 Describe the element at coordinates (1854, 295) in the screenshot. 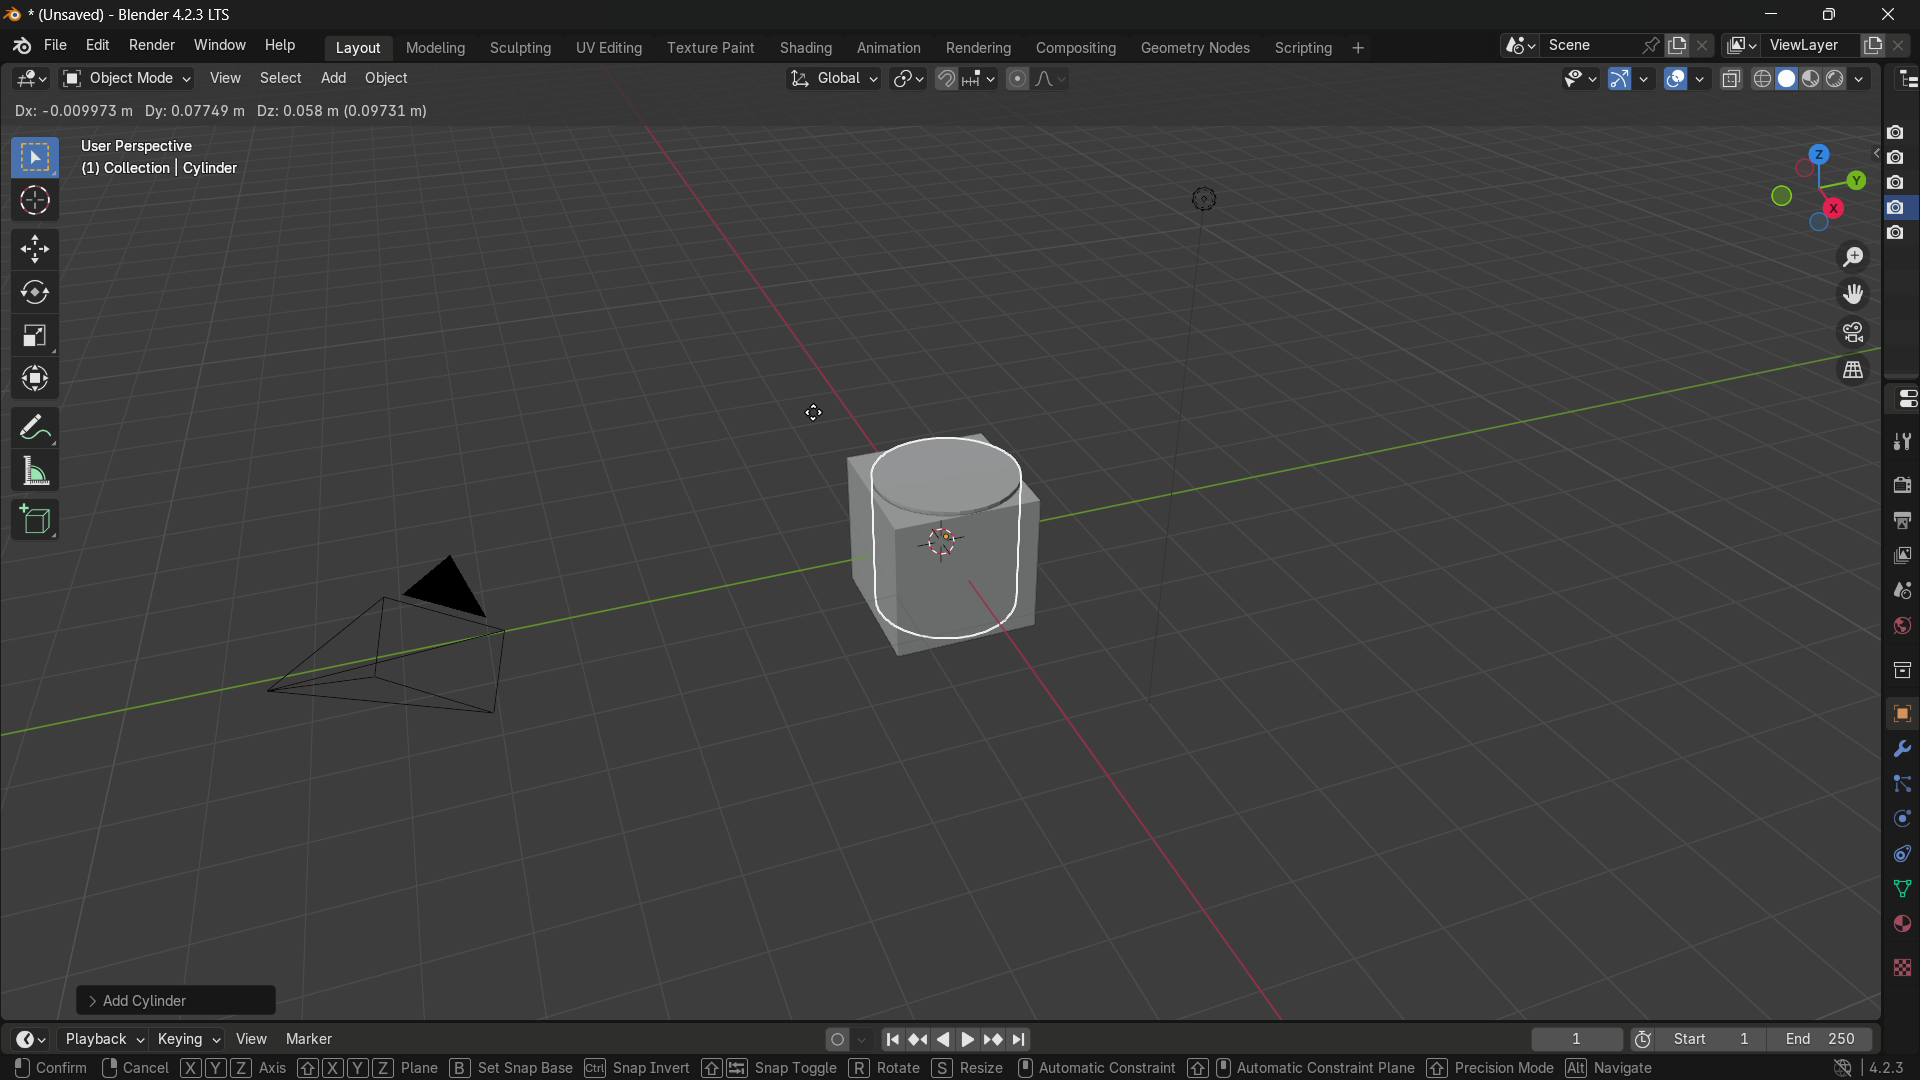

I see `move view layer` at that location.